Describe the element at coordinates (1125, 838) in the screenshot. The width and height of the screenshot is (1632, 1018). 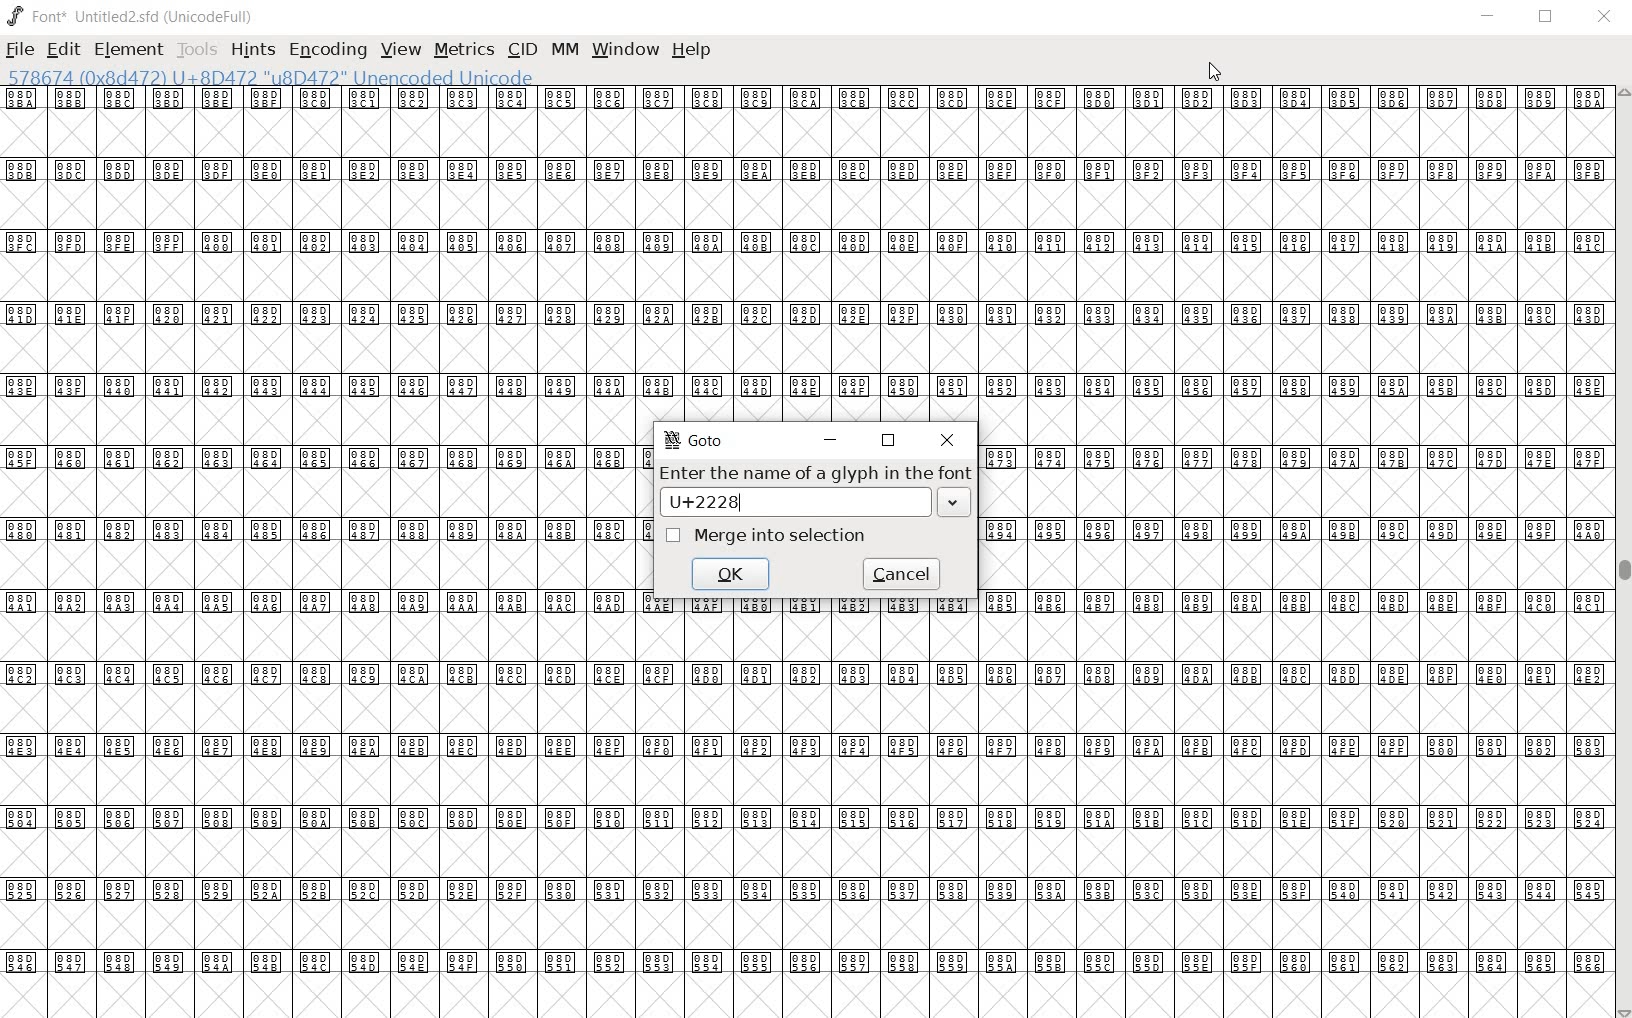
I see `glyph characters` at that location.